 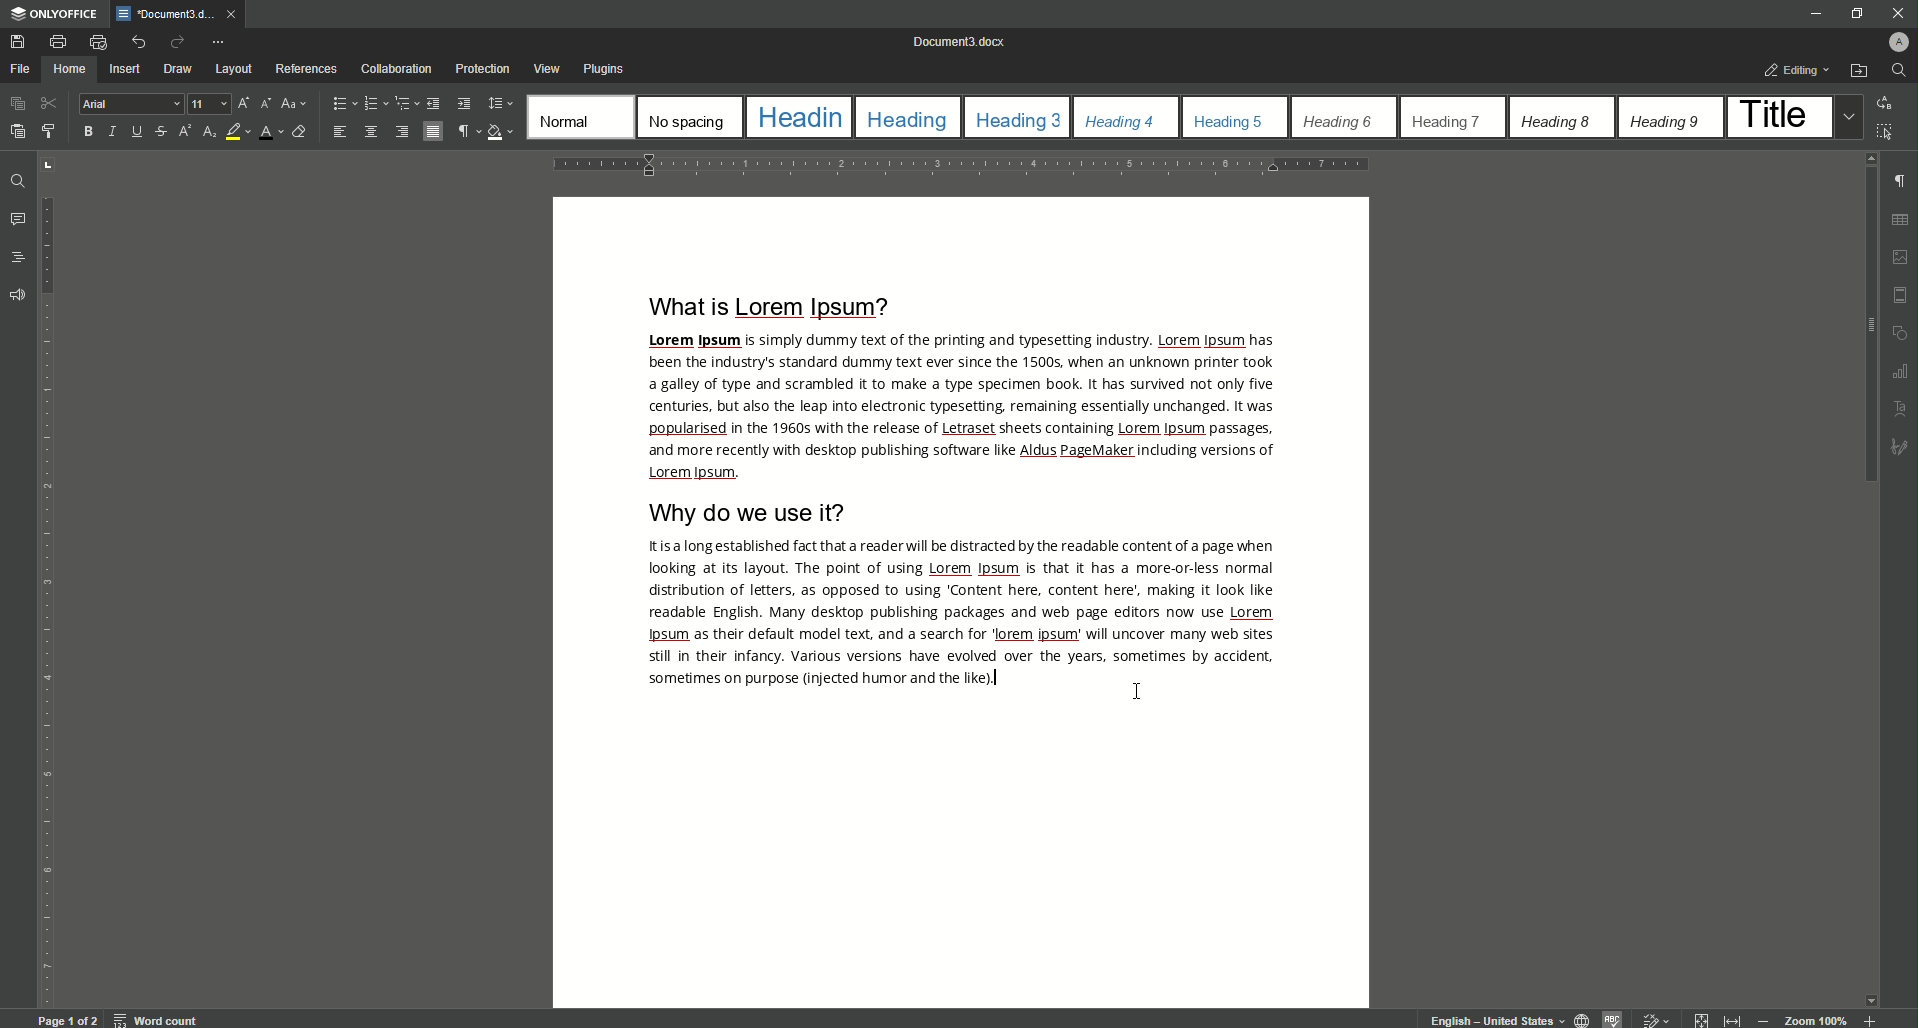 What do you see at coordinates (372, 132) in the screenshot?
I see `Align Center` at bounding box center [372, 132].